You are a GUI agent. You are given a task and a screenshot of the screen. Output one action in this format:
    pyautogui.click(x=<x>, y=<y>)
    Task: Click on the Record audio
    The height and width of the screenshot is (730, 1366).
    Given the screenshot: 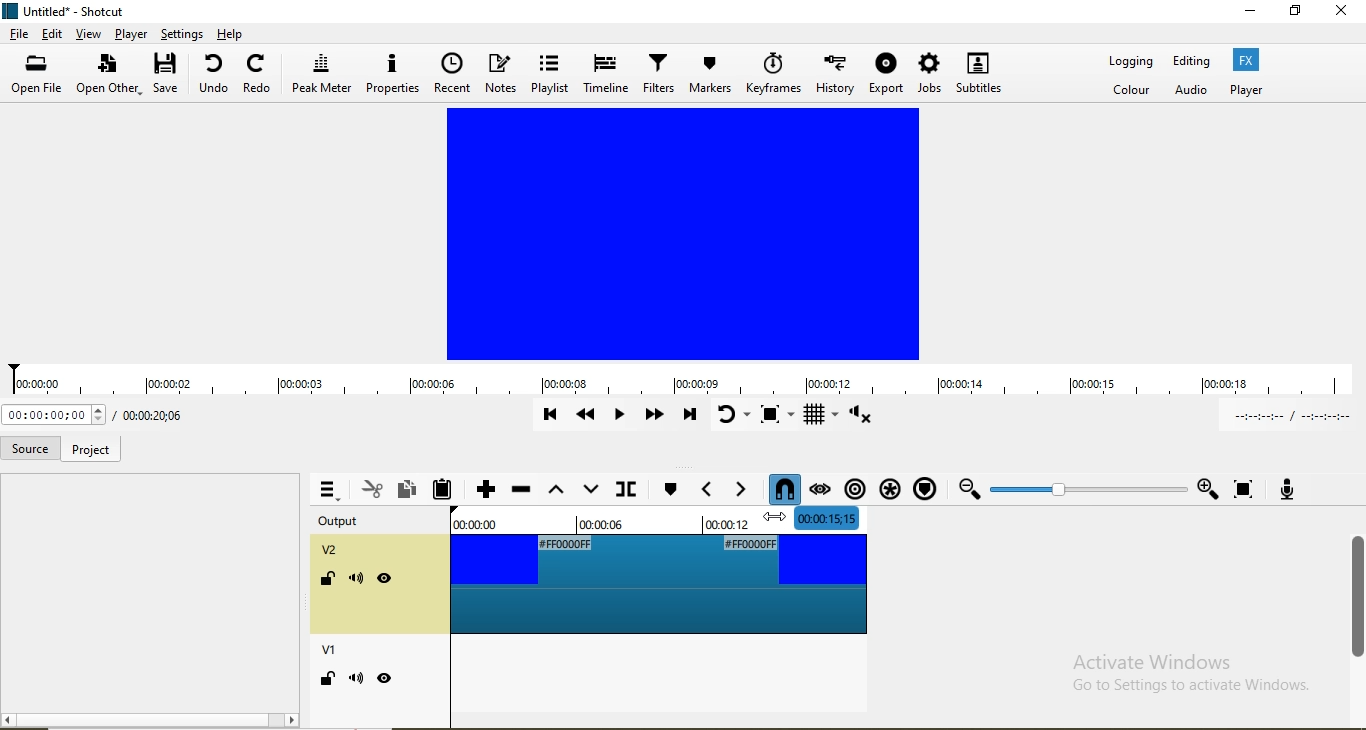 What is the action you would take?
    pyautogui.click(x=1285, y=487)
    